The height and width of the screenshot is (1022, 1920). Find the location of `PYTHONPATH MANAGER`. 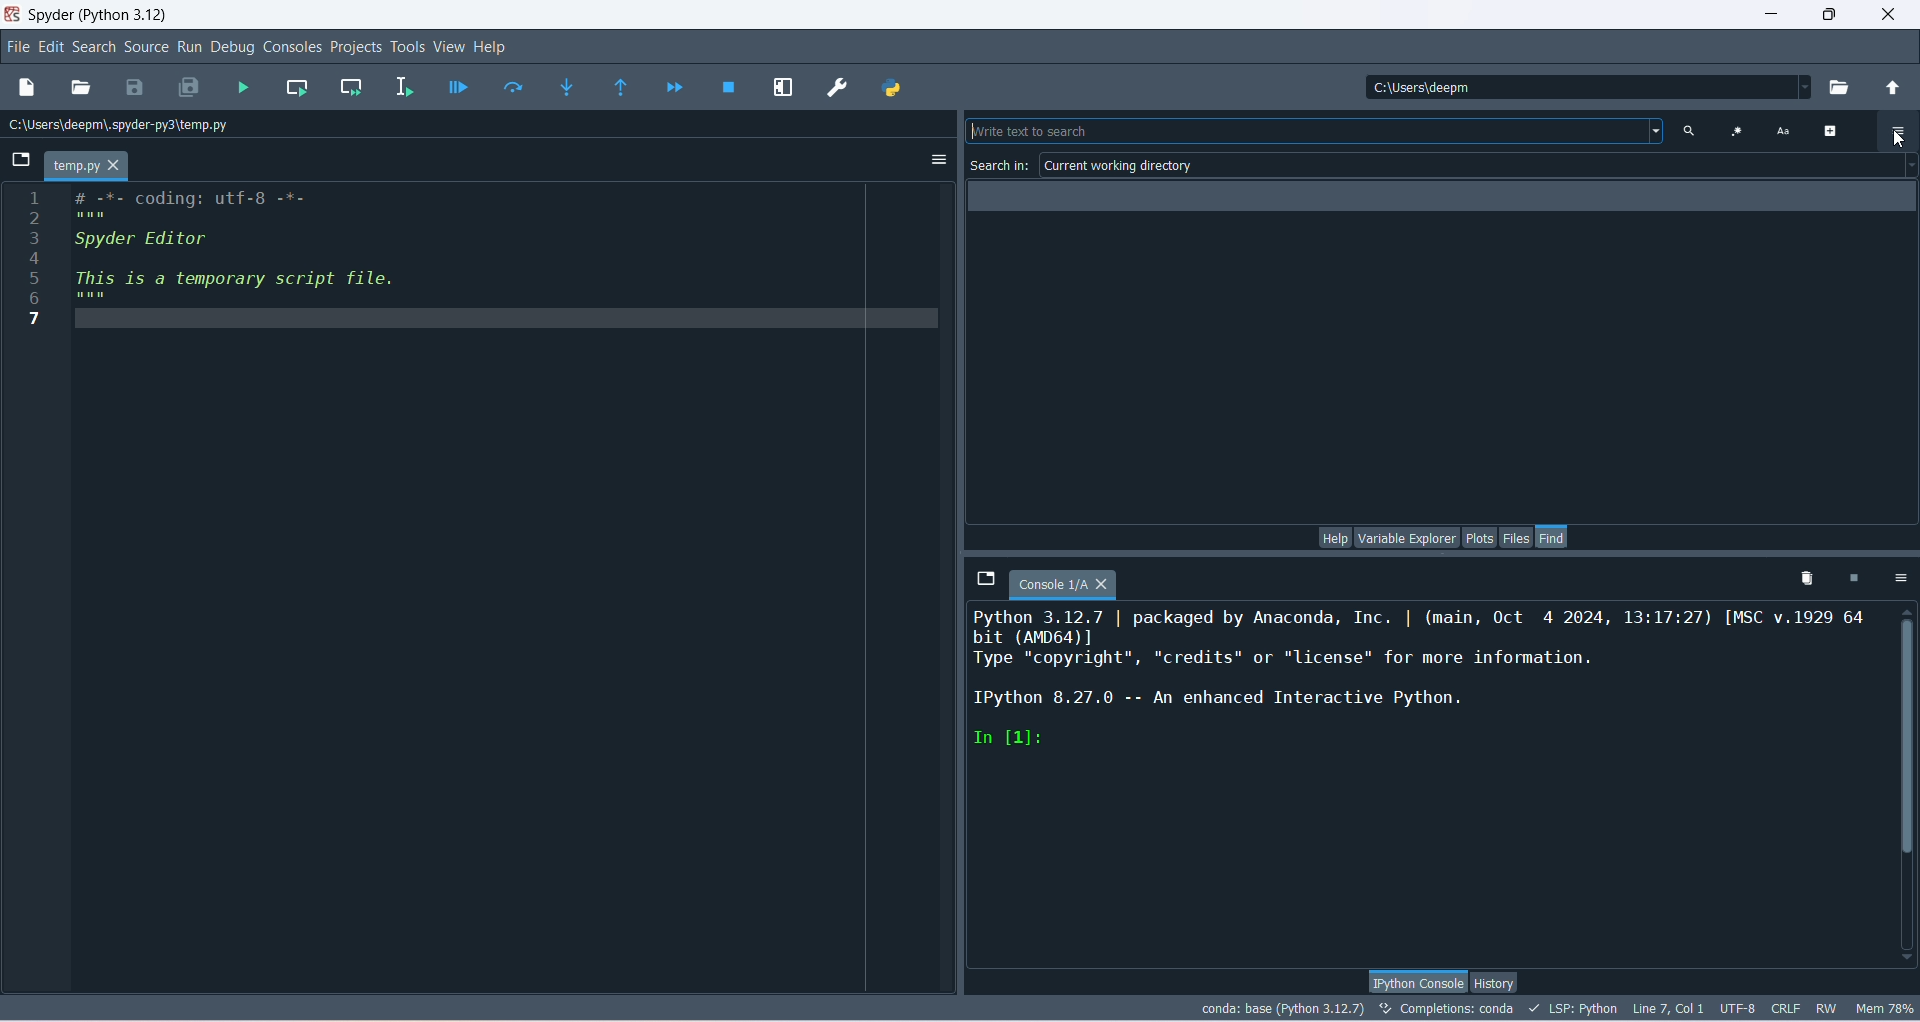

PYTHONPATH MANAGER is located at coordinates (890, 88).